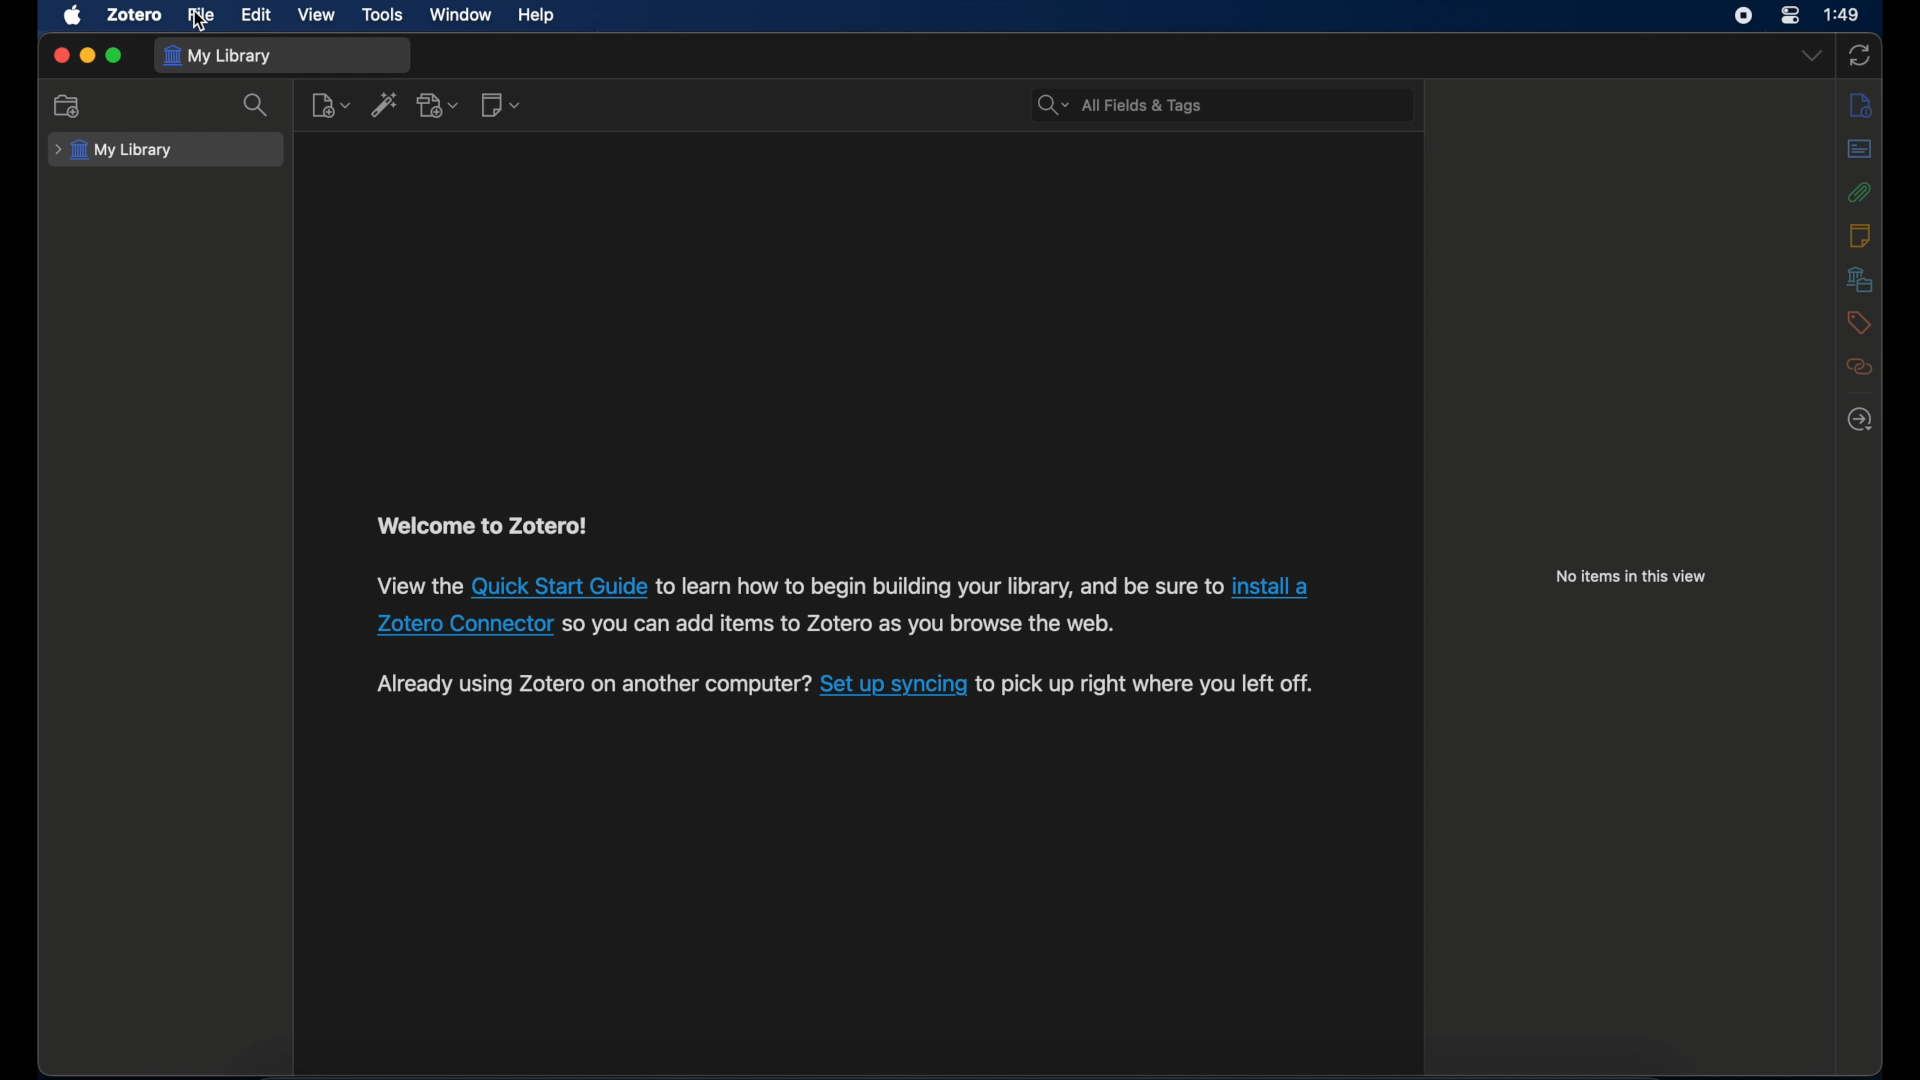 This screenshot has height=1080, width=1920. I want to click on locate, so click(1859, 421).